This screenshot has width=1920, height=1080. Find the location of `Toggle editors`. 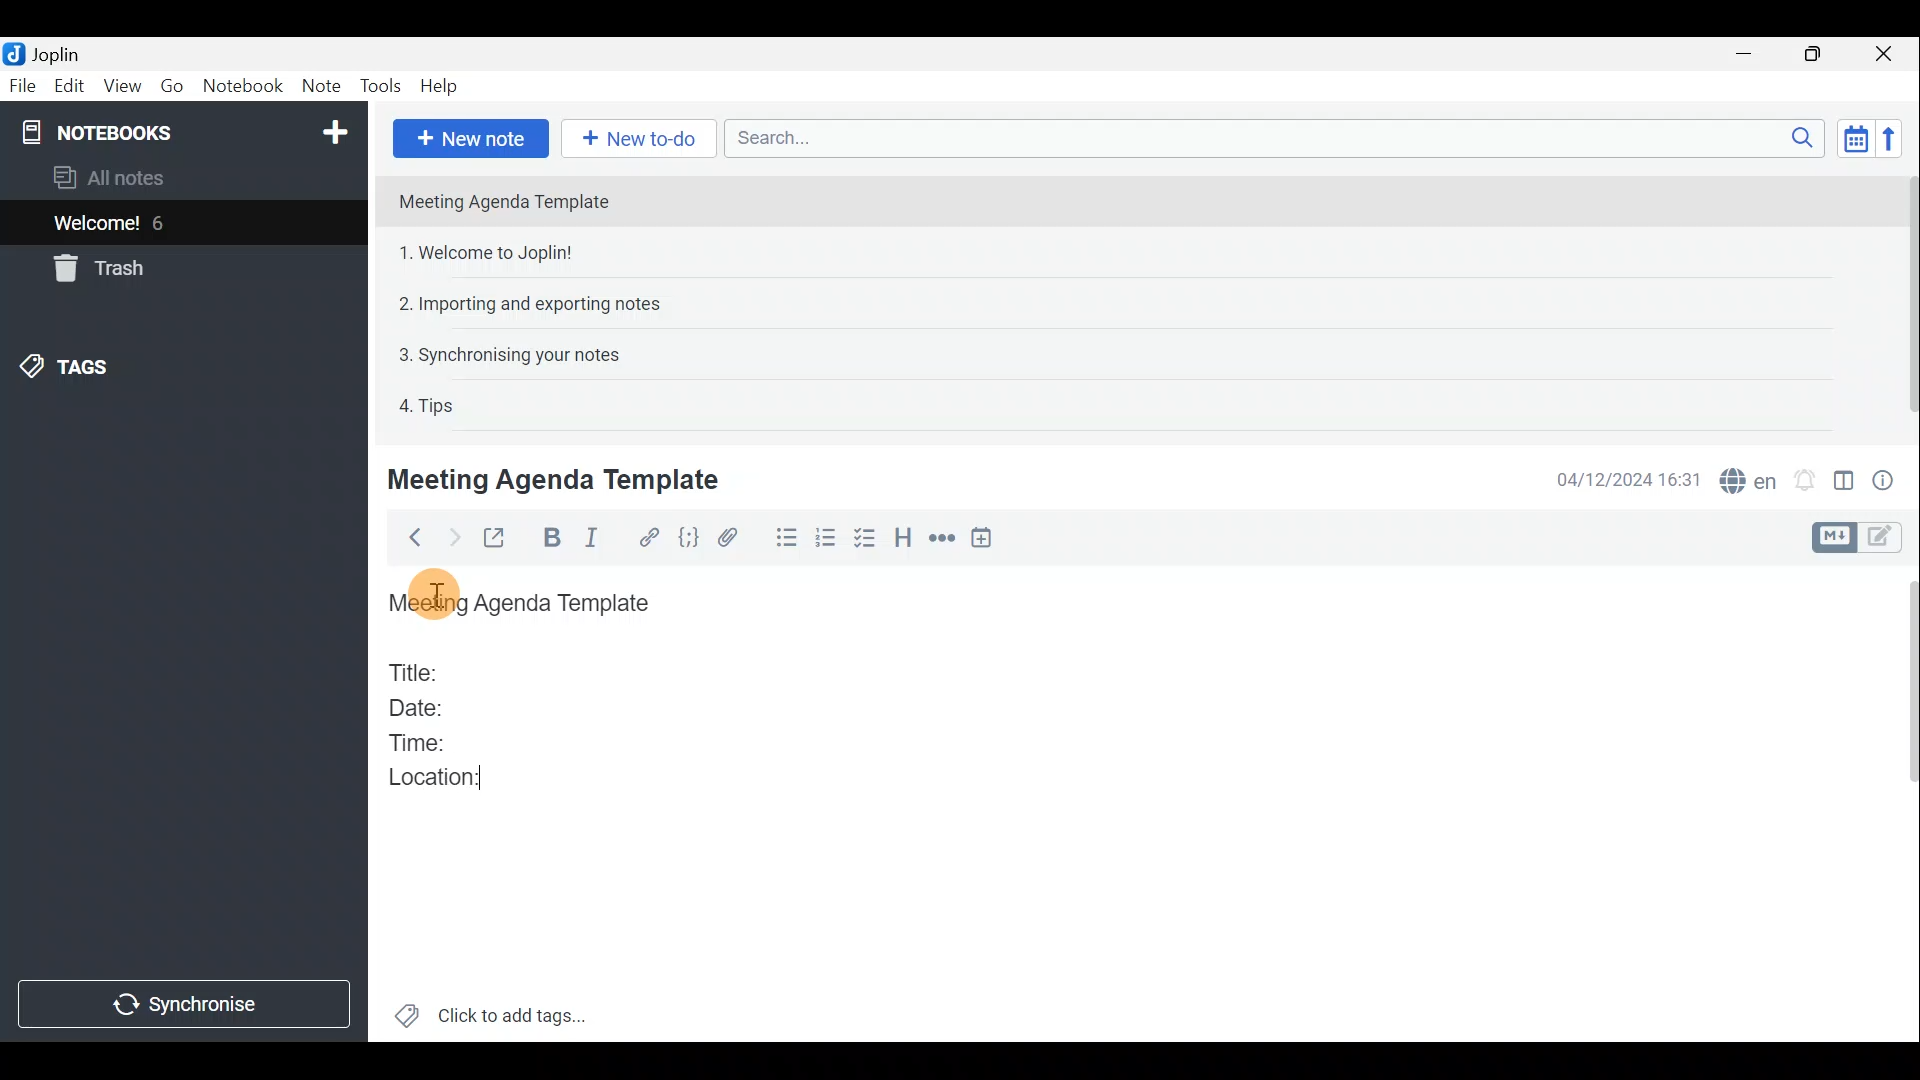

Toggle editors is located at coordinates (1885, 539).